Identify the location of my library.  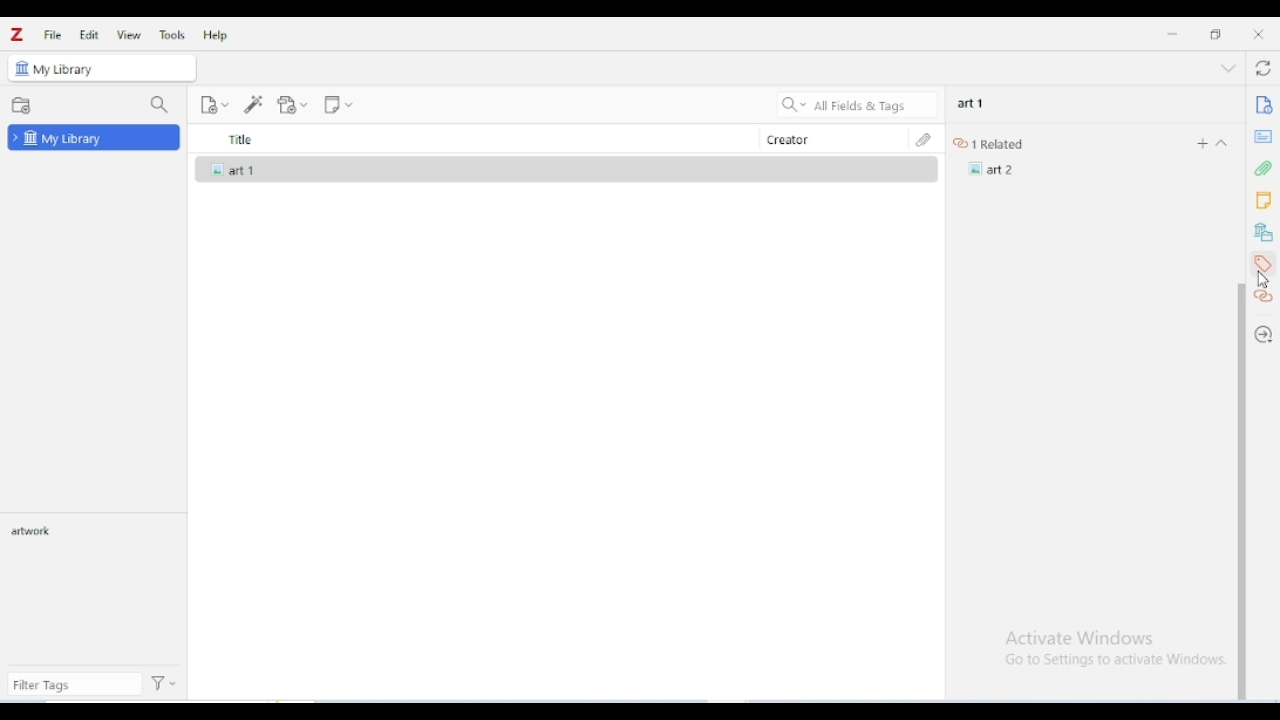
(94, 137).